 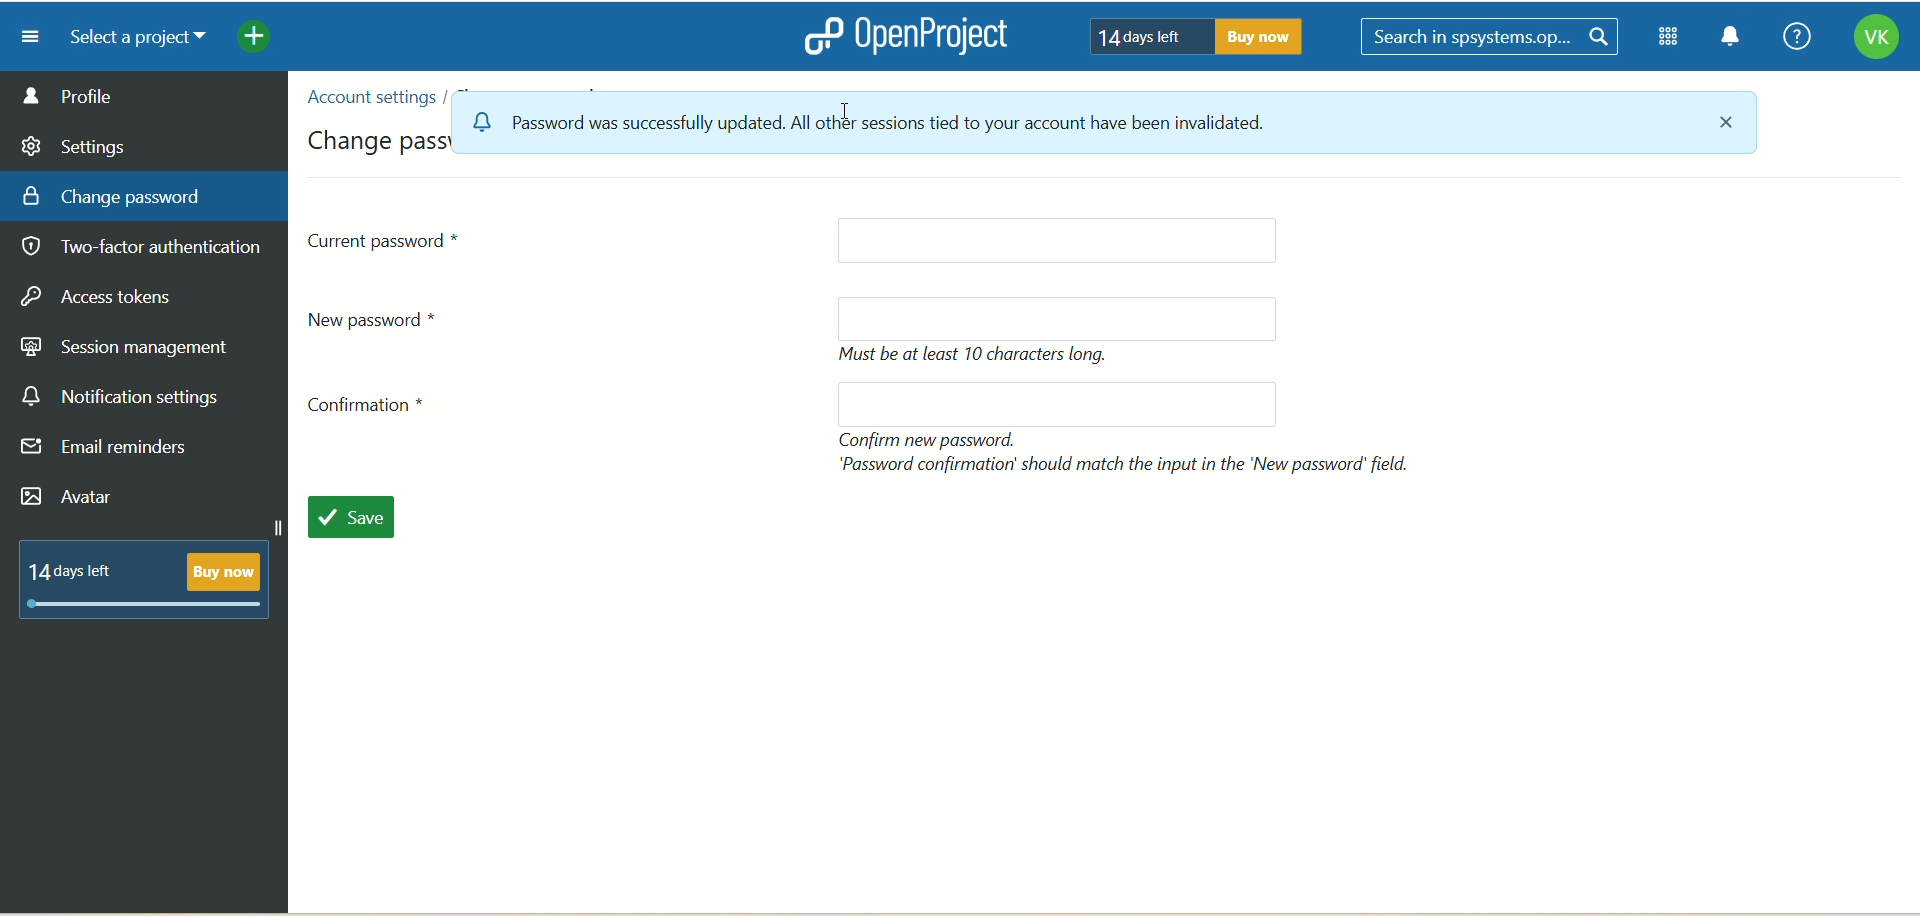 What do you see at coordinates (1875, 40) in the screenshot?
I see `account` at bounding box center [1875, 40].